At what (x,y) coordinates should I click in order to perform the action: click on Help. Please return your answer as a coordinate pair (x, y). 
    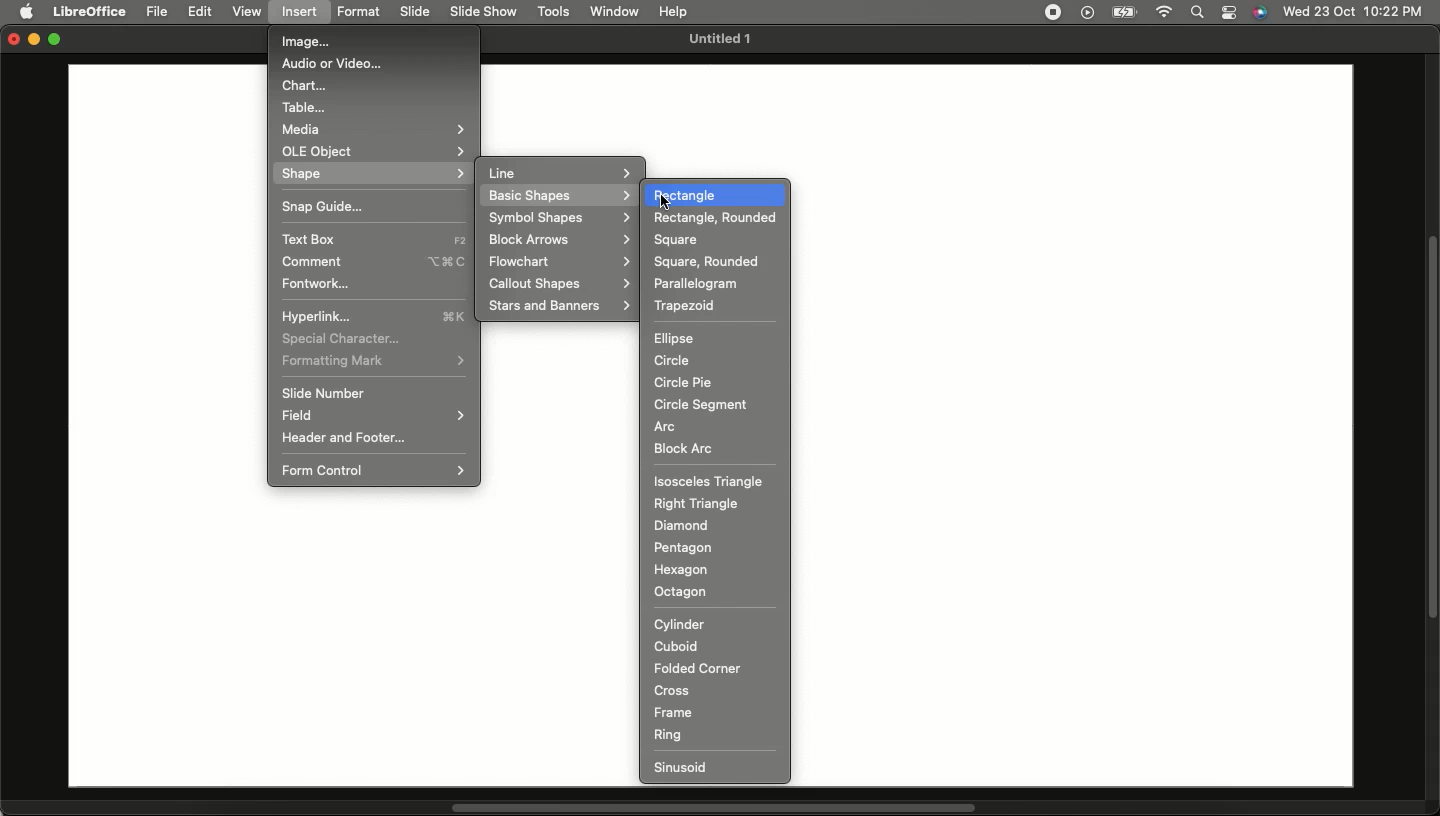
    Looking at the image, I should click on (673, 9).